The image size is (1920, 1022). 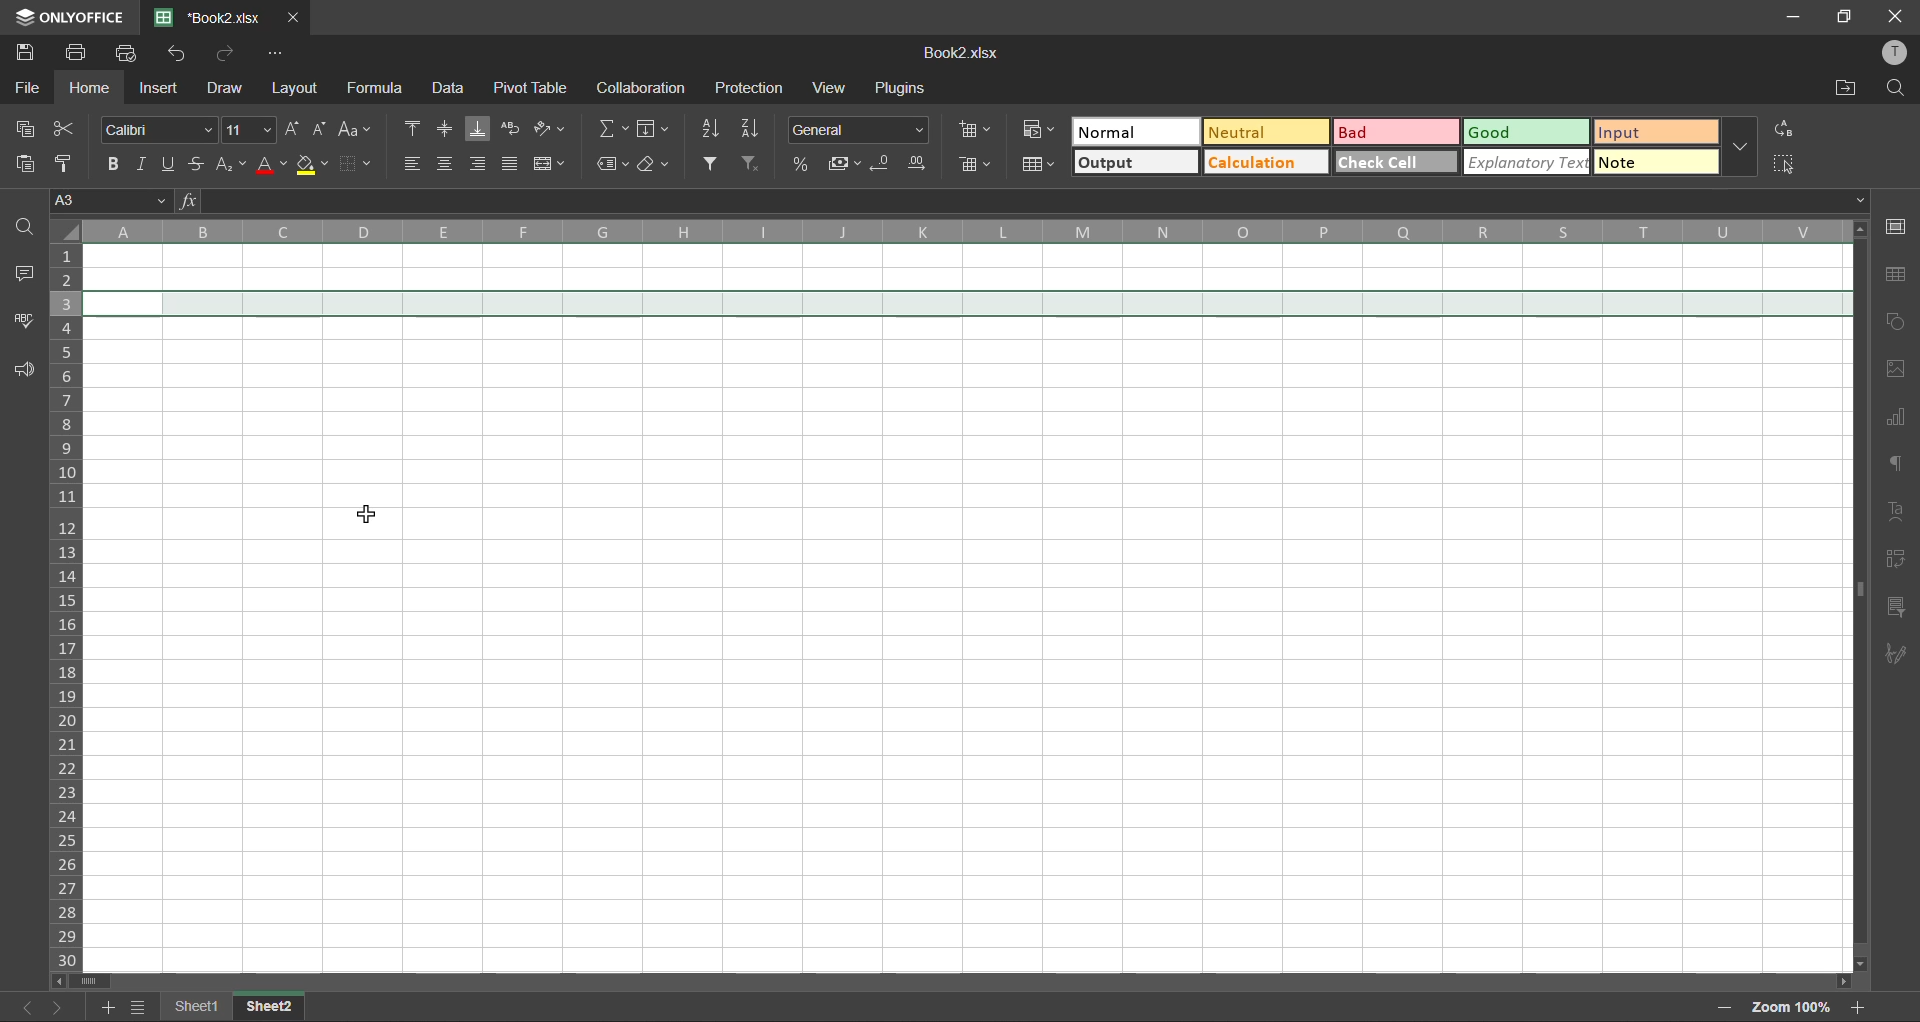 What do you see at coordinates (140, 1007) in the screenshot?
I see `sheet list` at bounding box center [140, 1007].